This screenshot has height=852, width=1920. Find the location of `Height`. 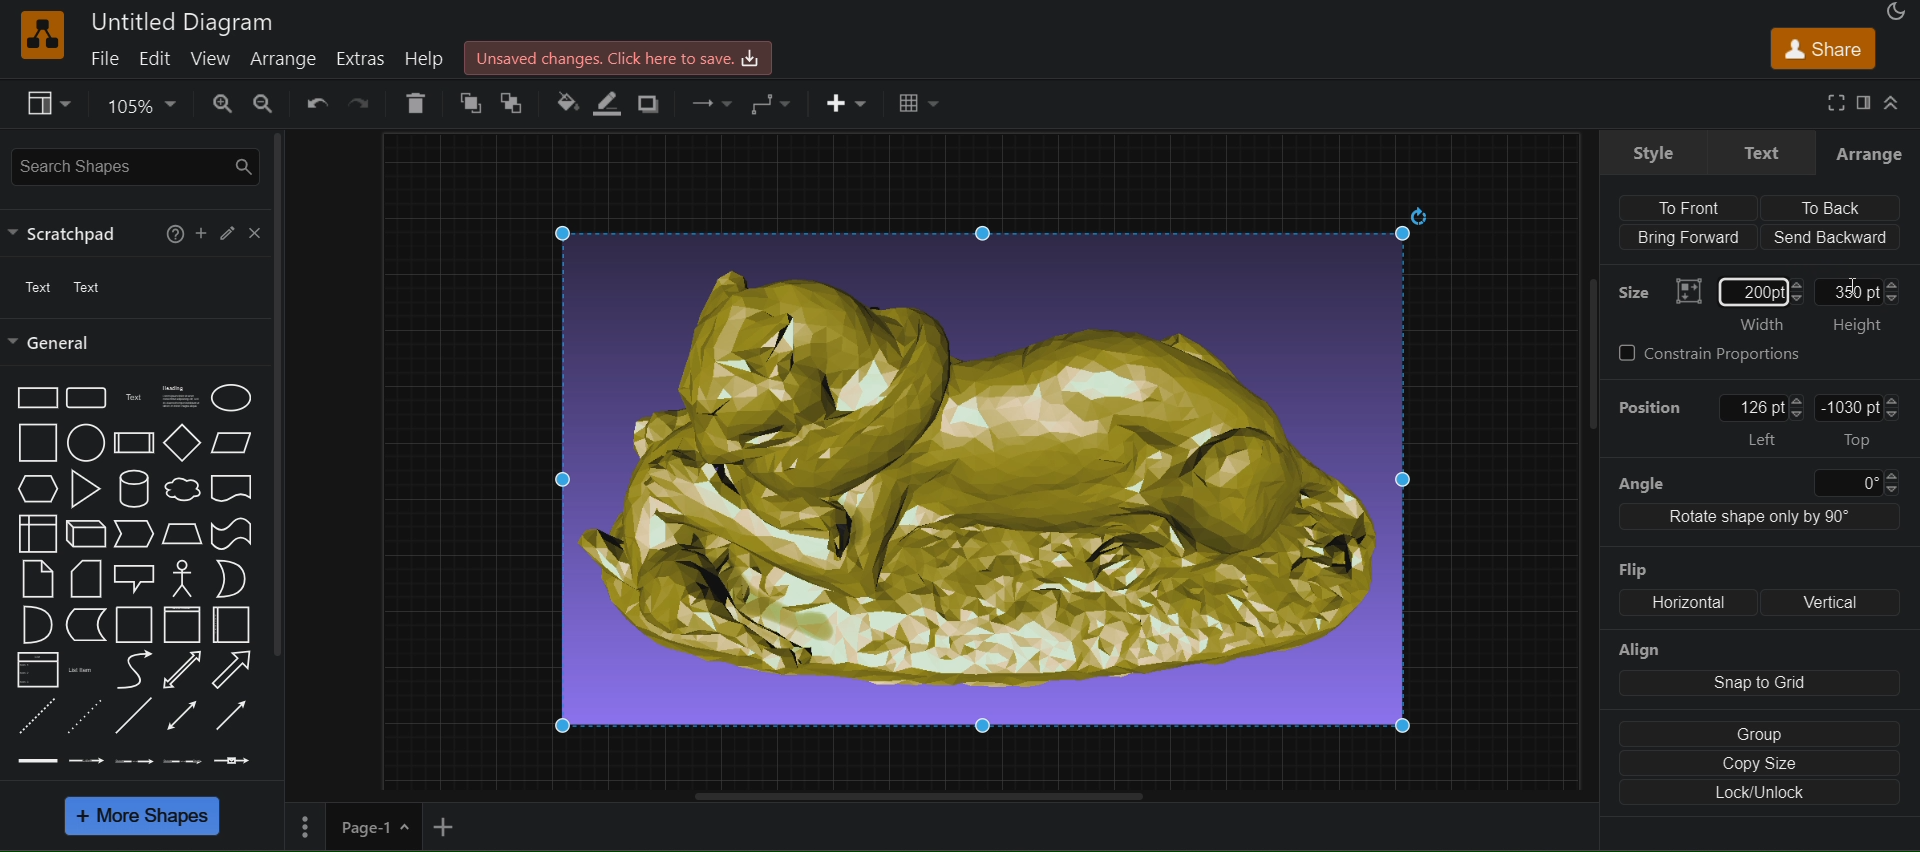

Height is located at coordinates (1861, 327).